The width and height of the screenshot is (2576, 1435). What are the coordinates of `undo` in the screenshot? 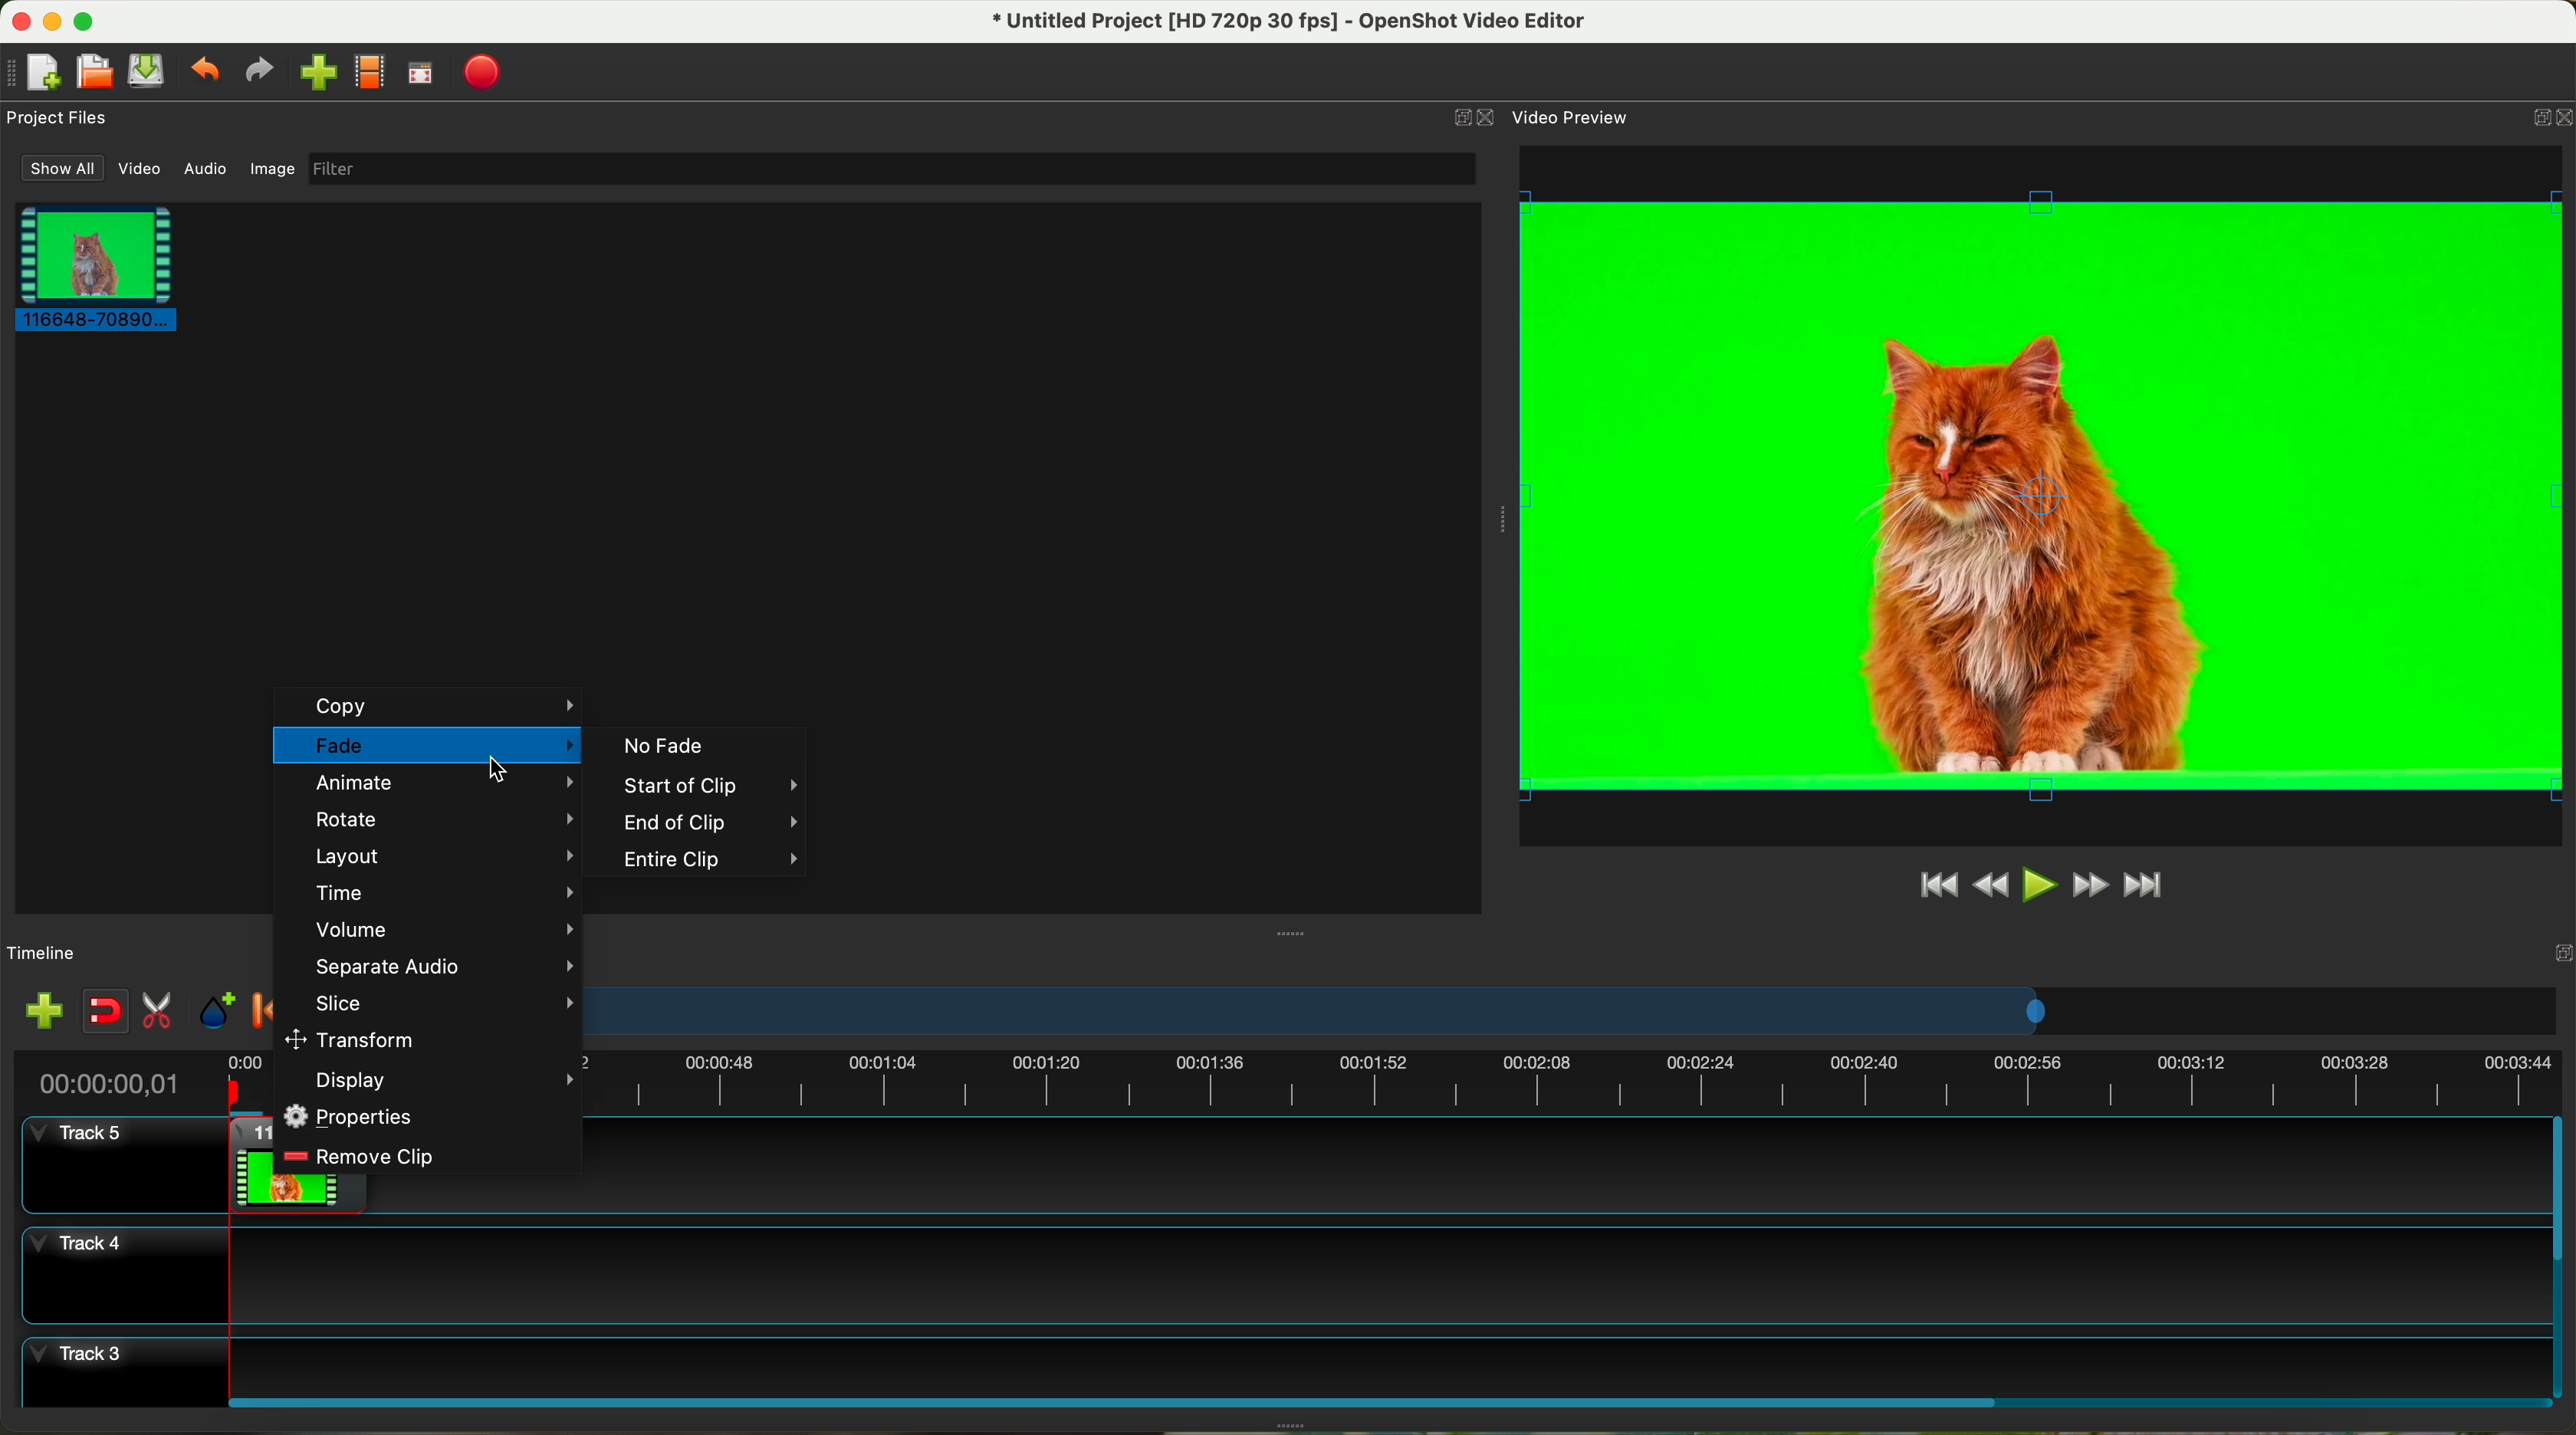 It's located at (203, 68).